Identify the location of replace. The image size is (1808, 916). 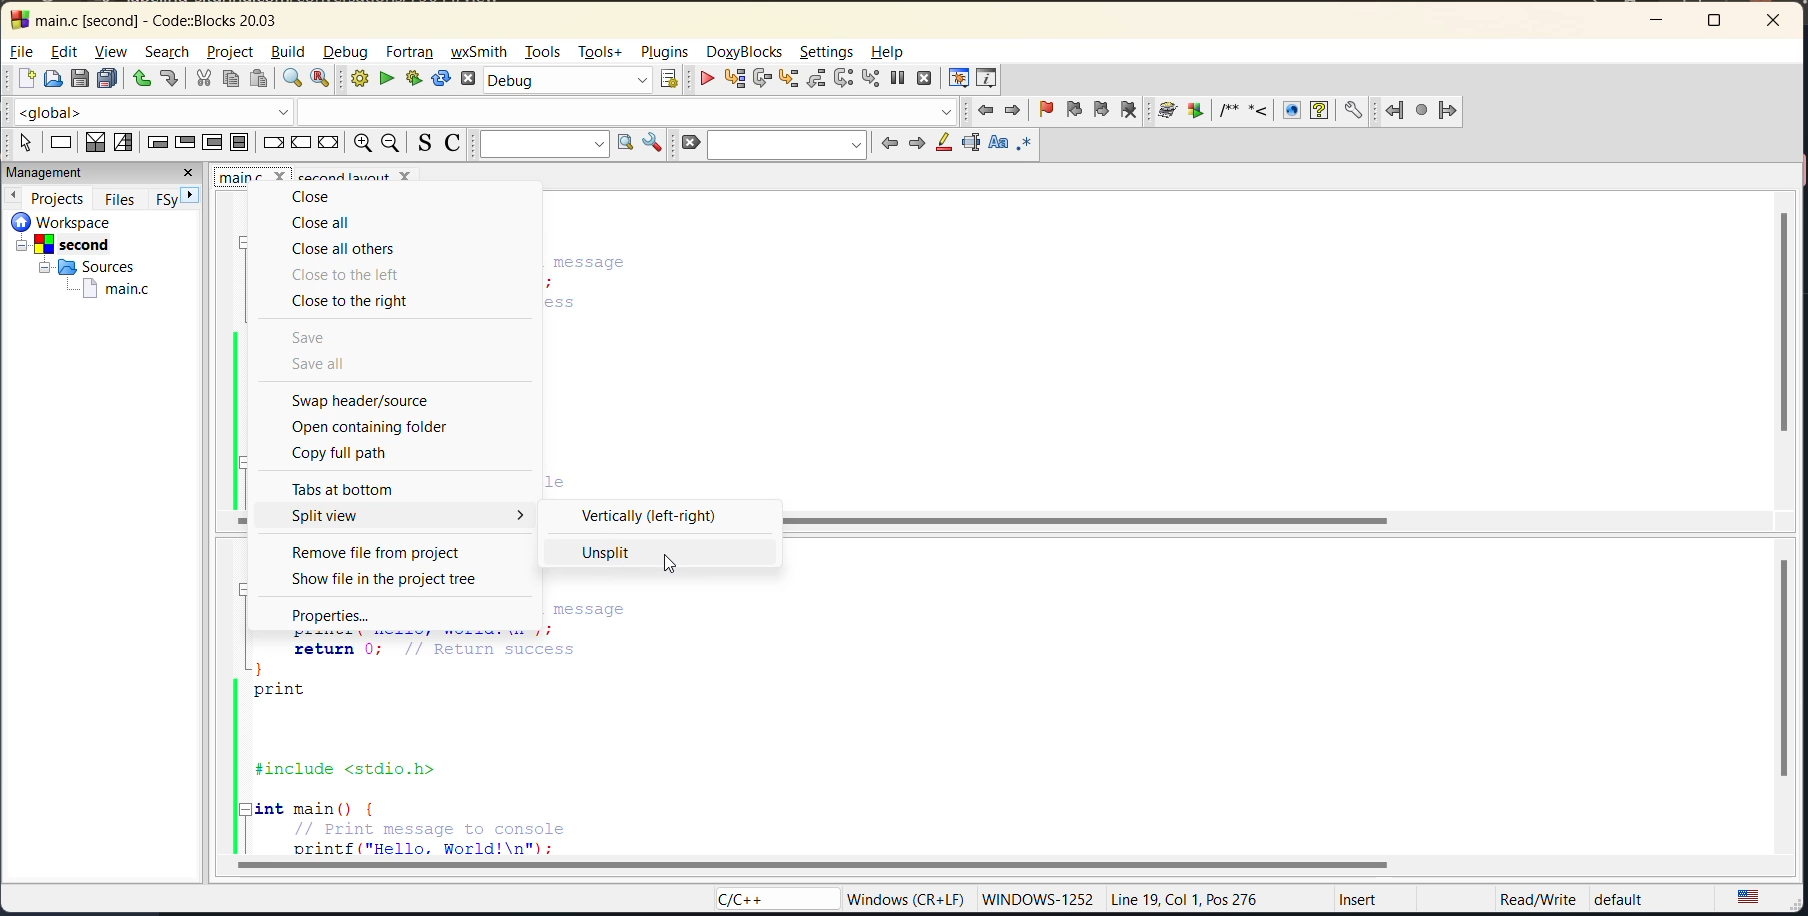
(323, 80).